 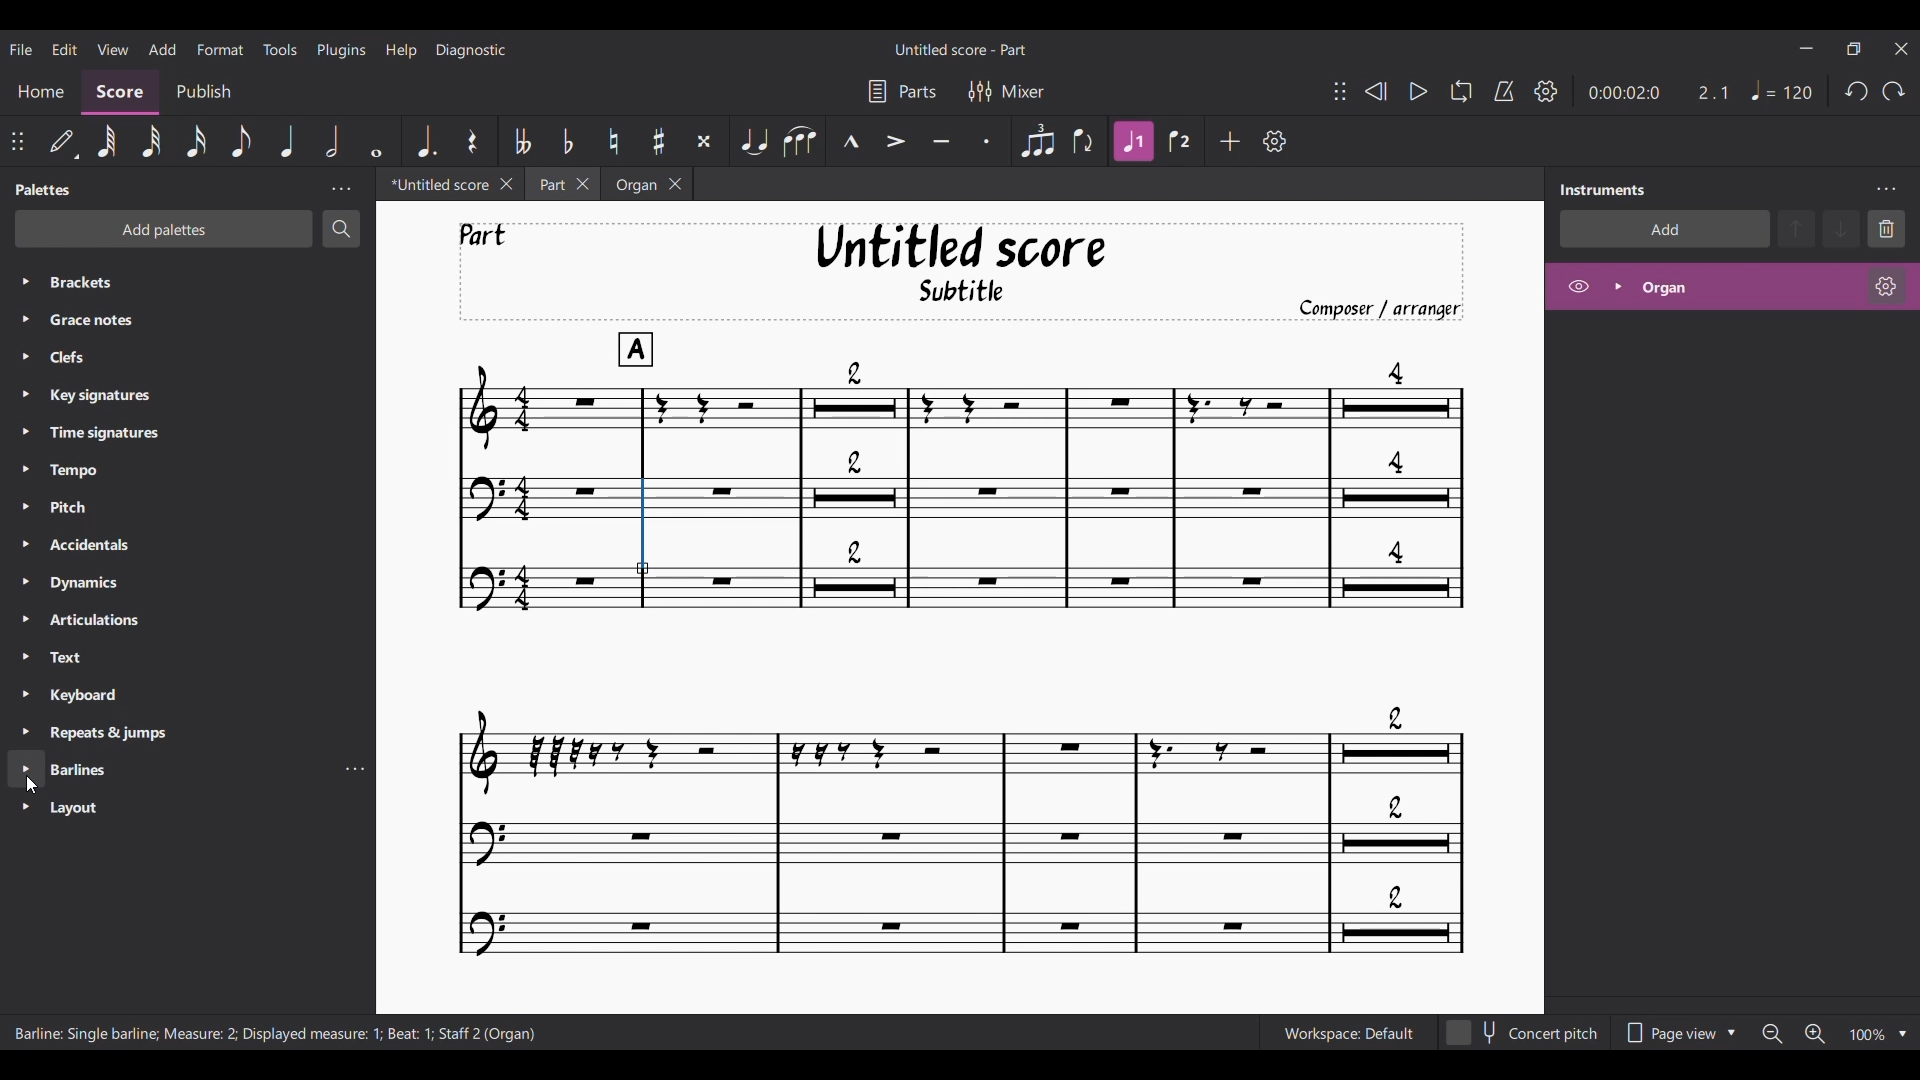 I want to click on 32nd note, so click(x=153, y=142).